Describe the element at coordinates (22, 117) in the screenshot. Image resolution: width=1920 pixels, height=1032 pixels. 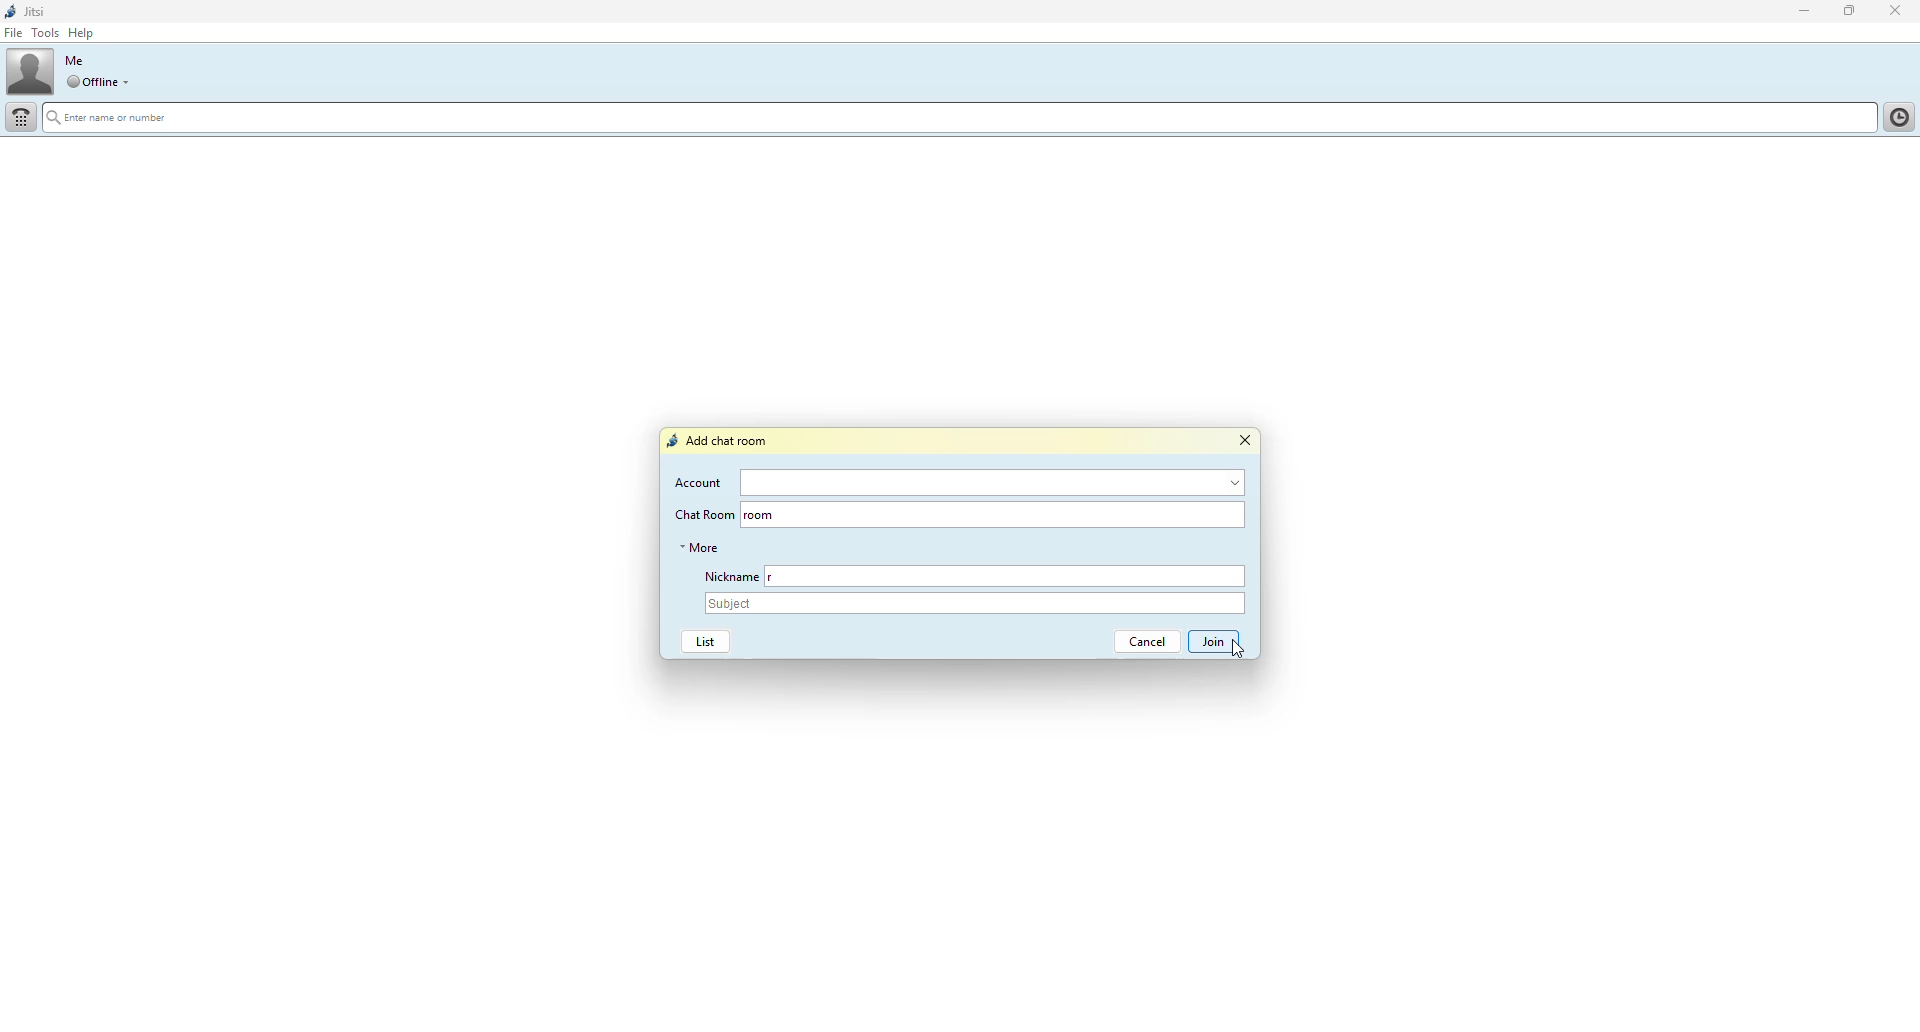
I see `dial pad` at that location.